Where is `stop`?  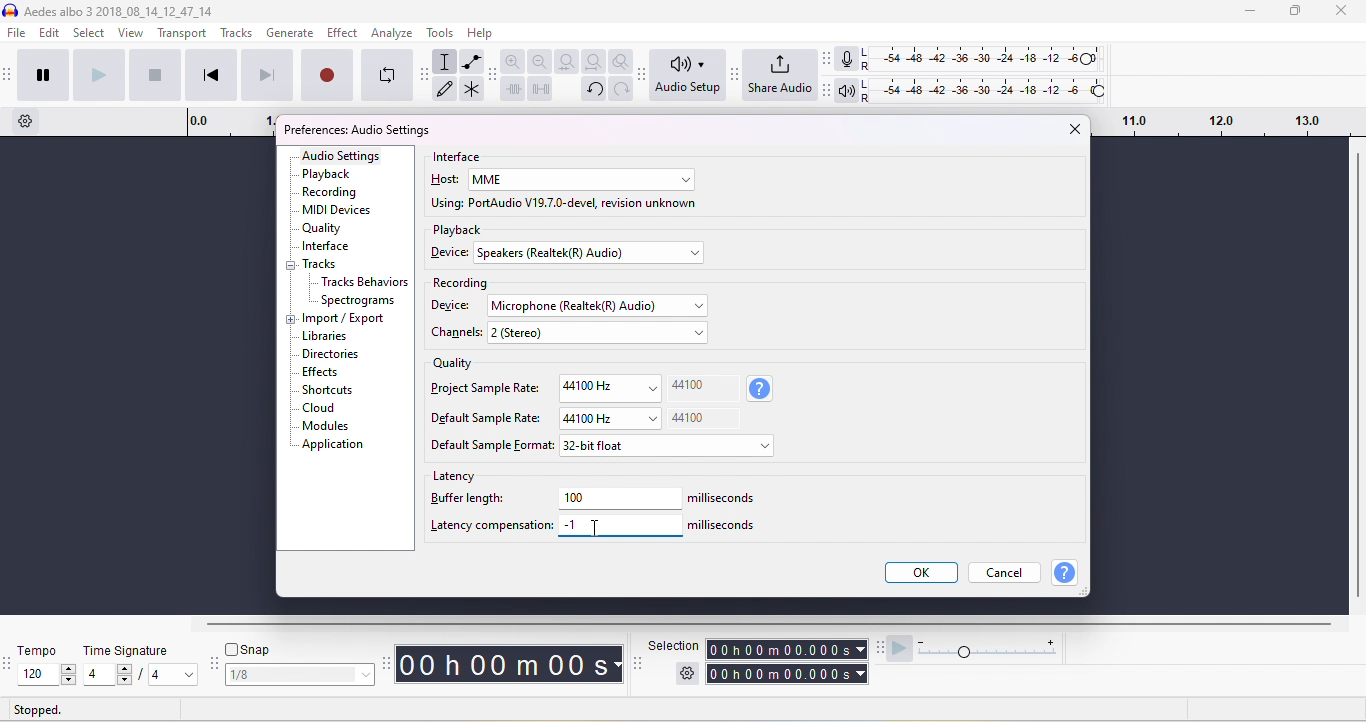
stop is located at coordinates (154, 74).